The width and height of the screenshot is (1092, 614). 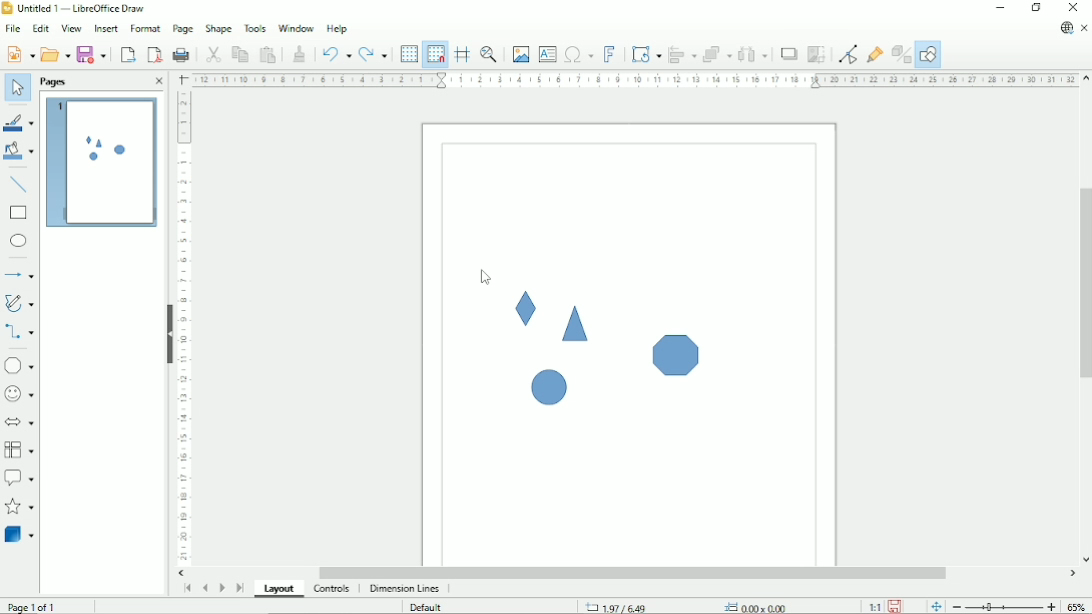 What do you see at coordinates (187, 588) in the screenshot?
I see `Scroll to first page` at bounding box center [187, 588].